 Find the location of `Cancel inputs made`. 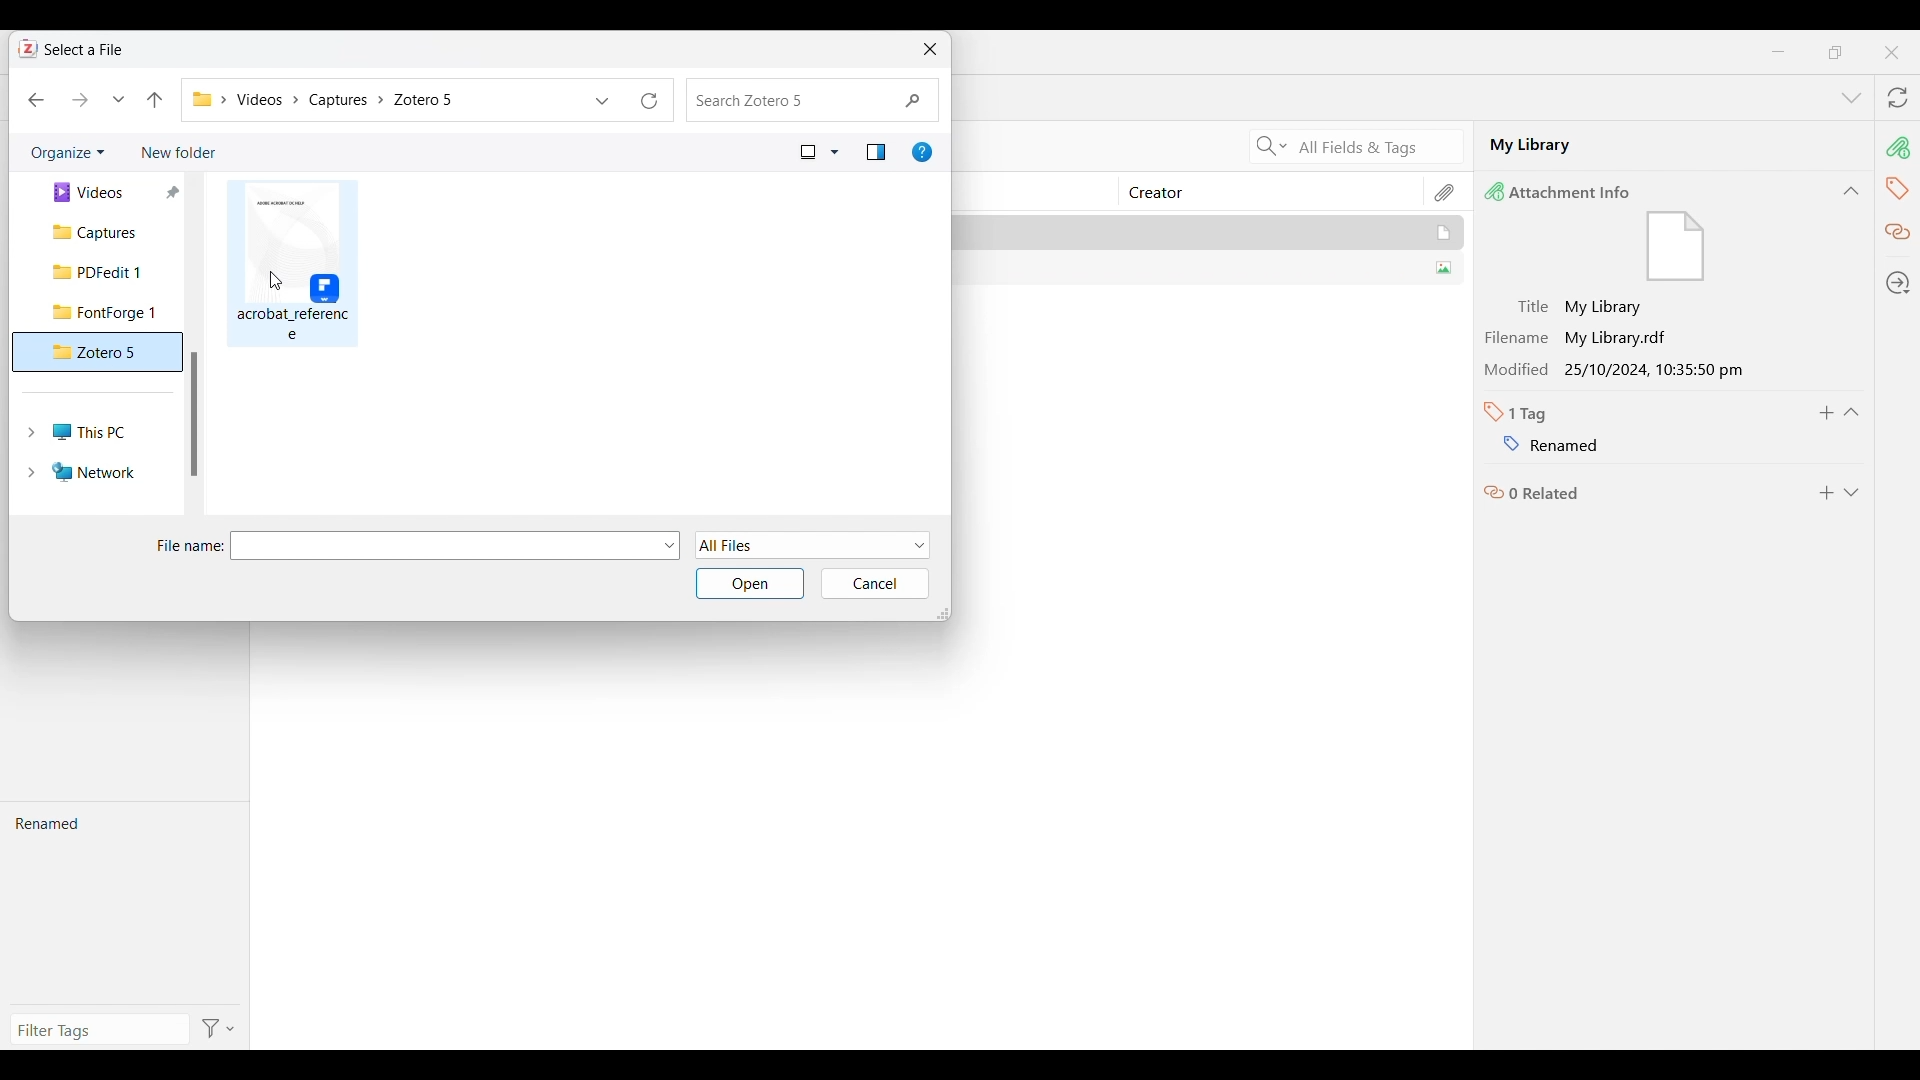

Cancel inputs made is located at coordinates (875, 584).